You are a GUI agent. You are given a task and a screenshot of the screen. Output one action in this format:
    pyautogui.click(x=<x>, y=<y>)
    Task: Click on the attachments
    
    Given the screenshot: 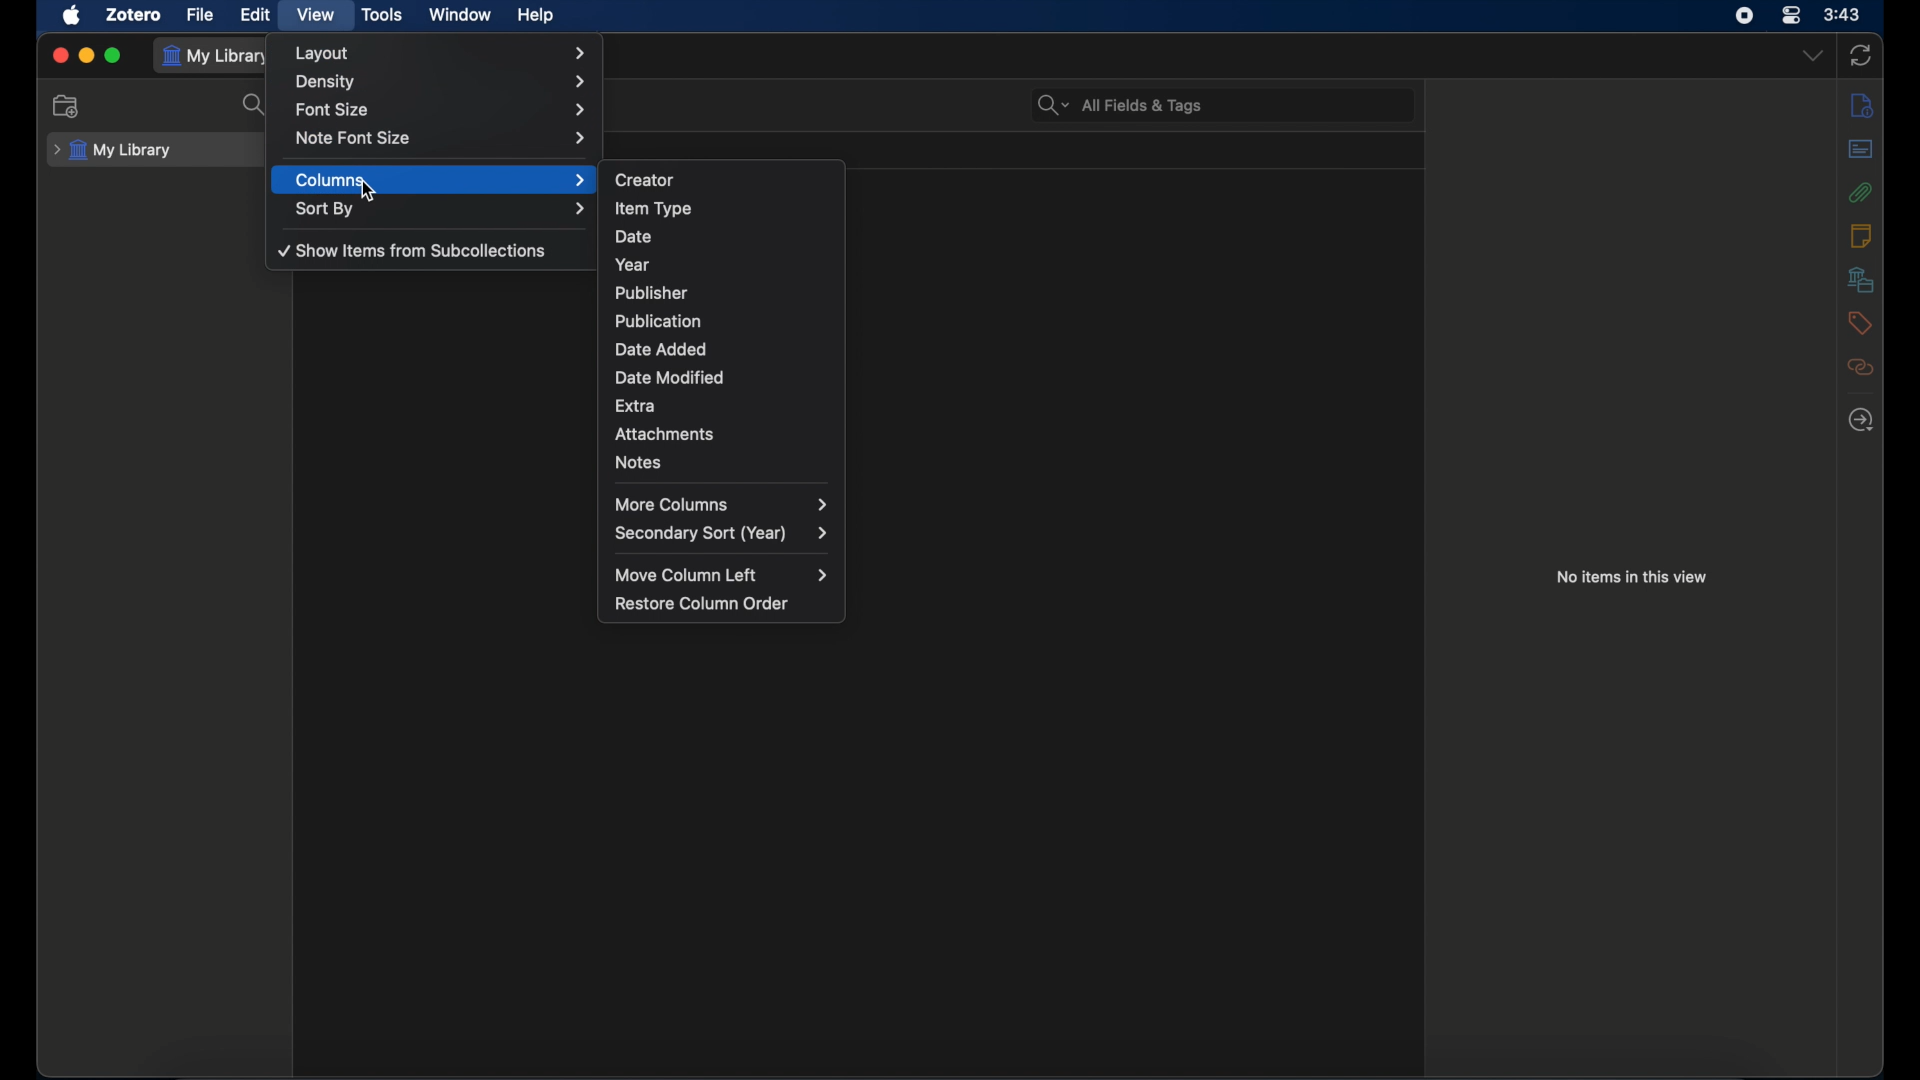 What is the action you would take?
    pyautogui.click(x=1861, y=192)
    